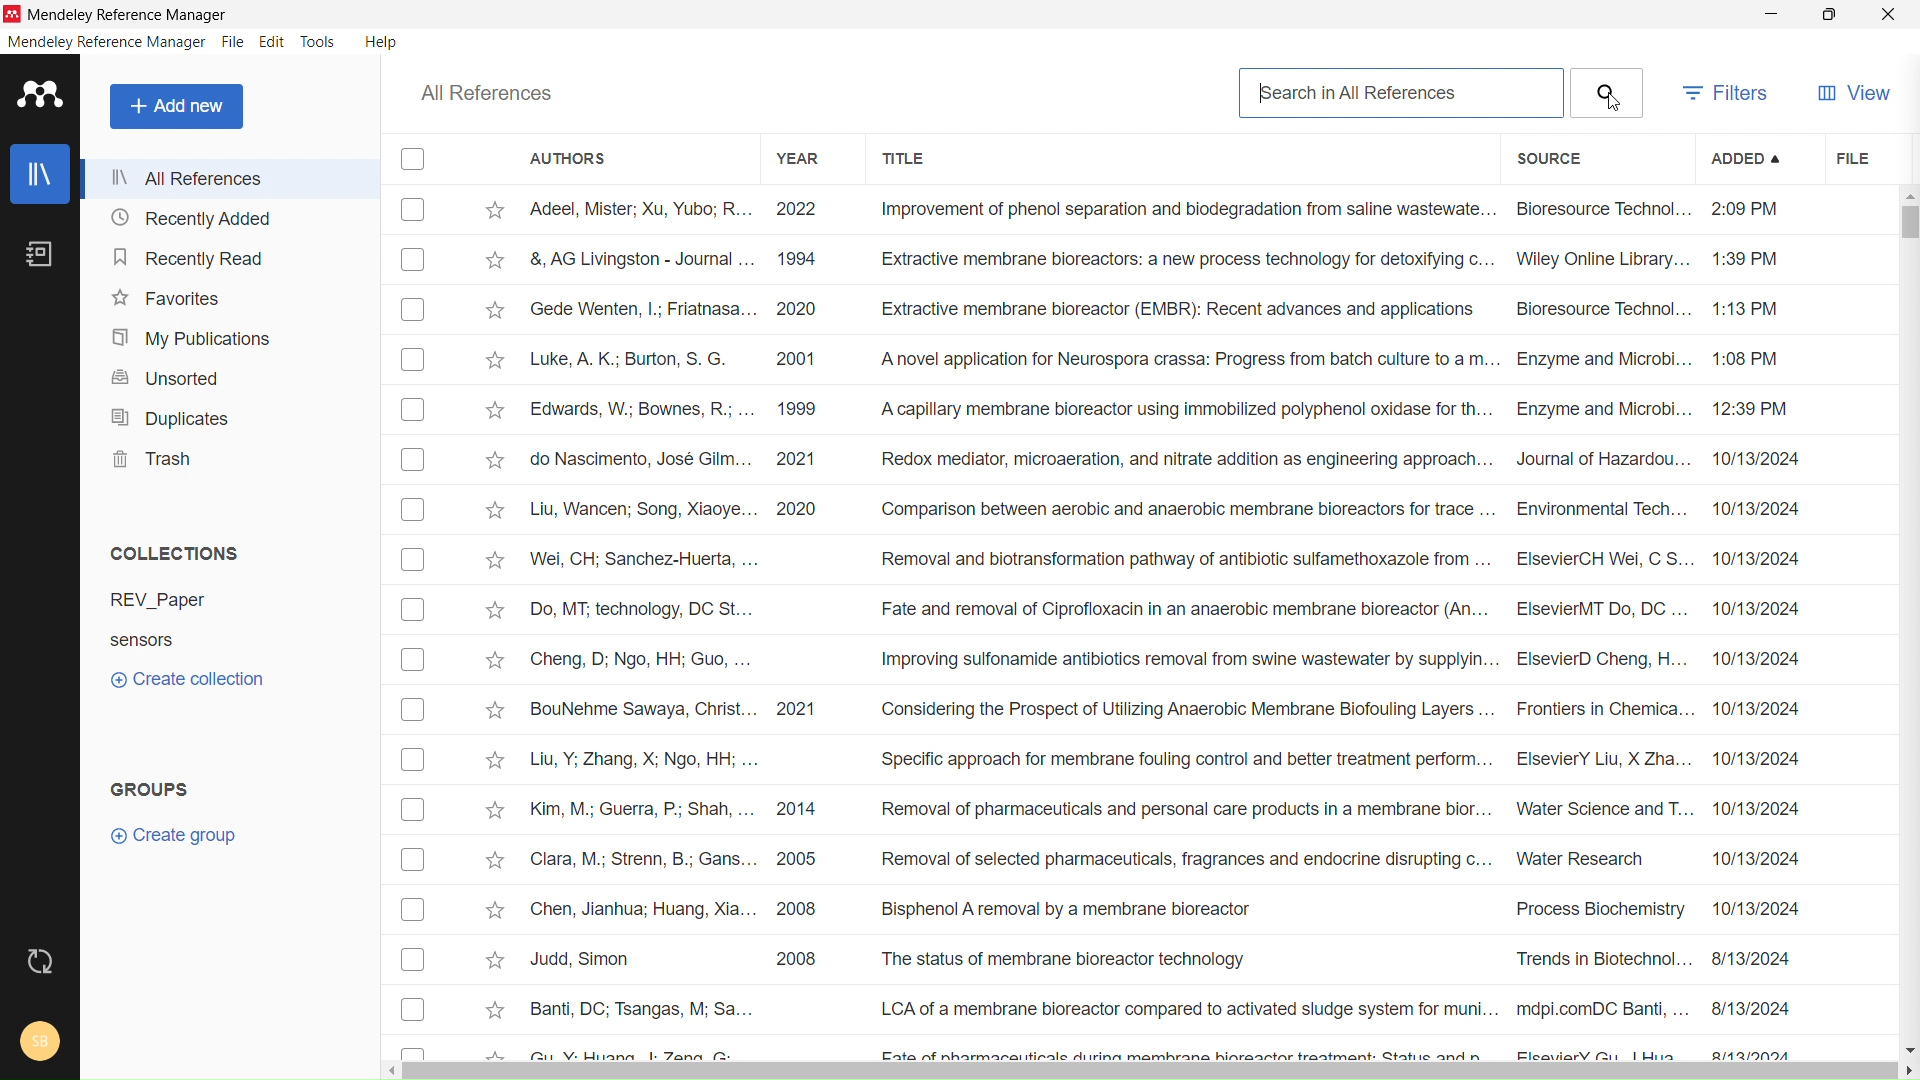  What do you see at coordinates (382, 43) in the screenshot?
I see `help` at bounding box center [382, 43].